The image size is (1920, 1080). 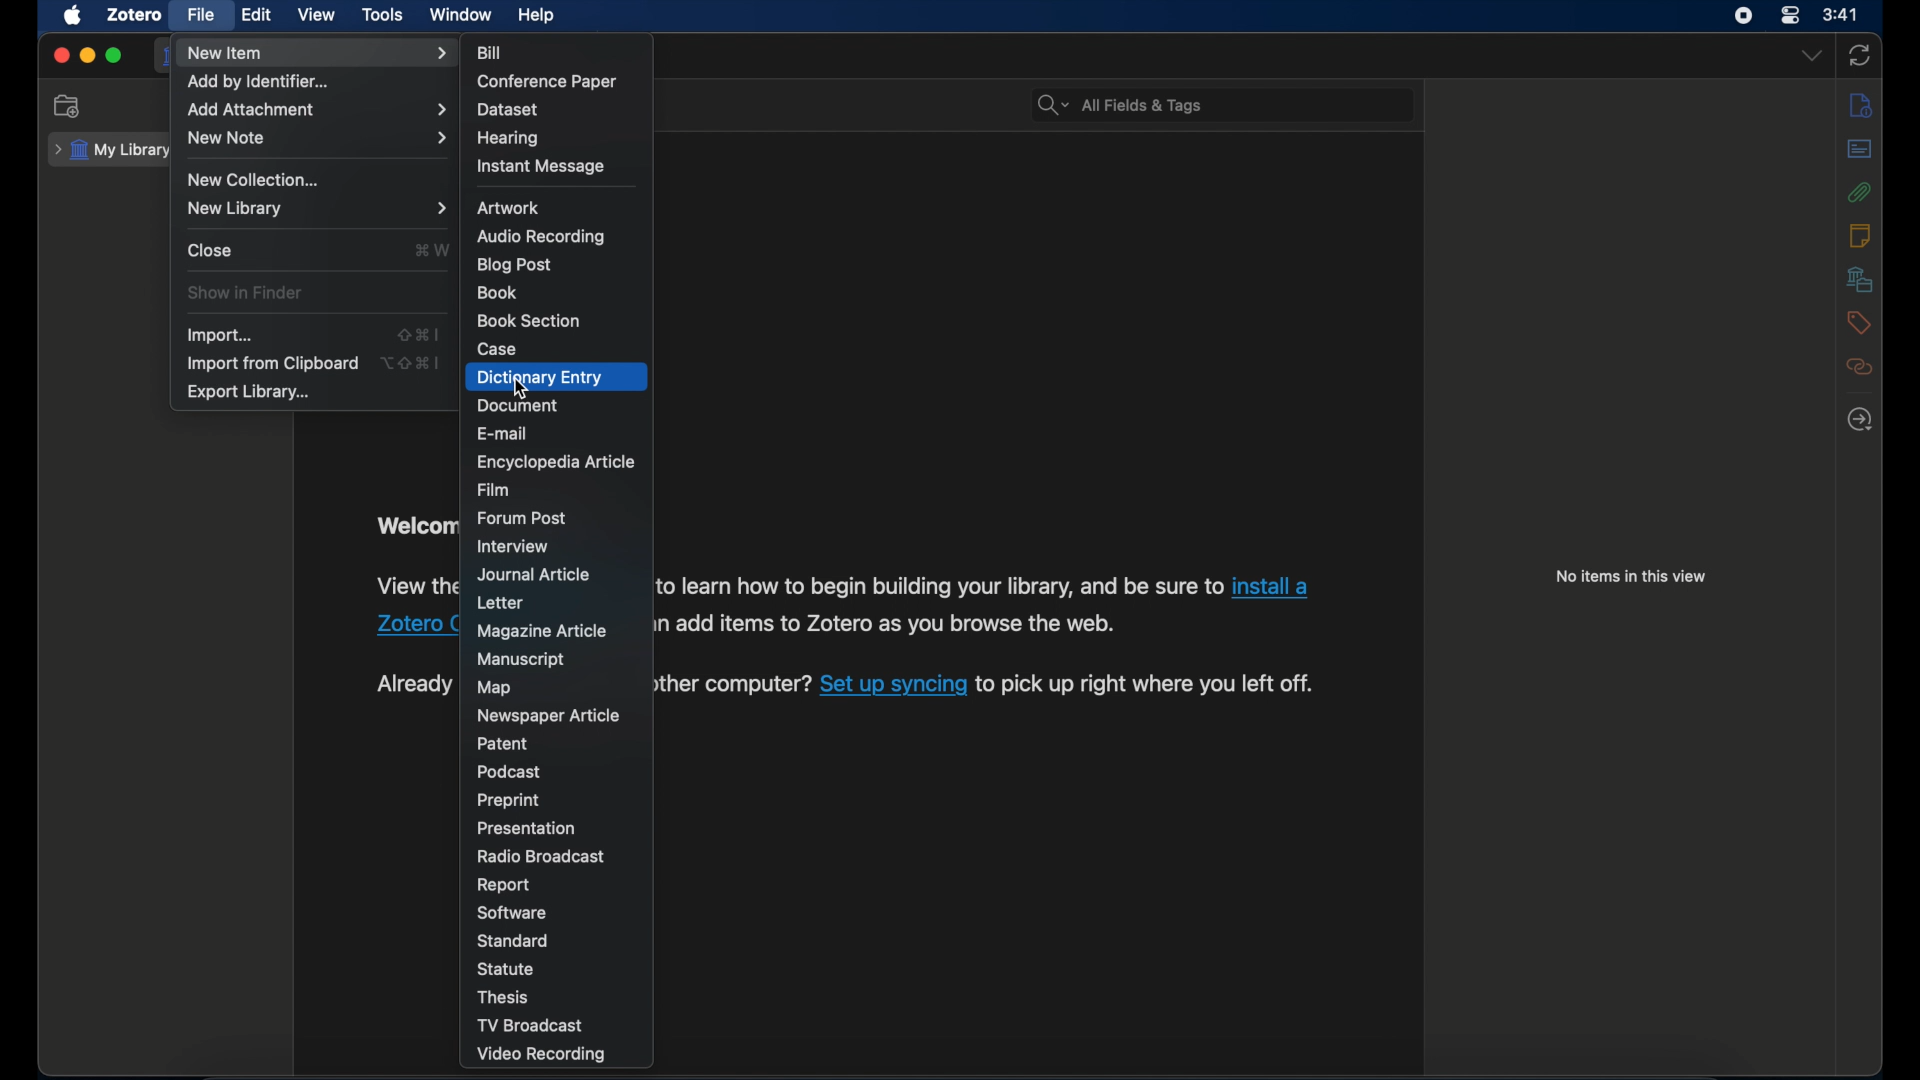 I want to click on preprint, so click(x=511, y=801).